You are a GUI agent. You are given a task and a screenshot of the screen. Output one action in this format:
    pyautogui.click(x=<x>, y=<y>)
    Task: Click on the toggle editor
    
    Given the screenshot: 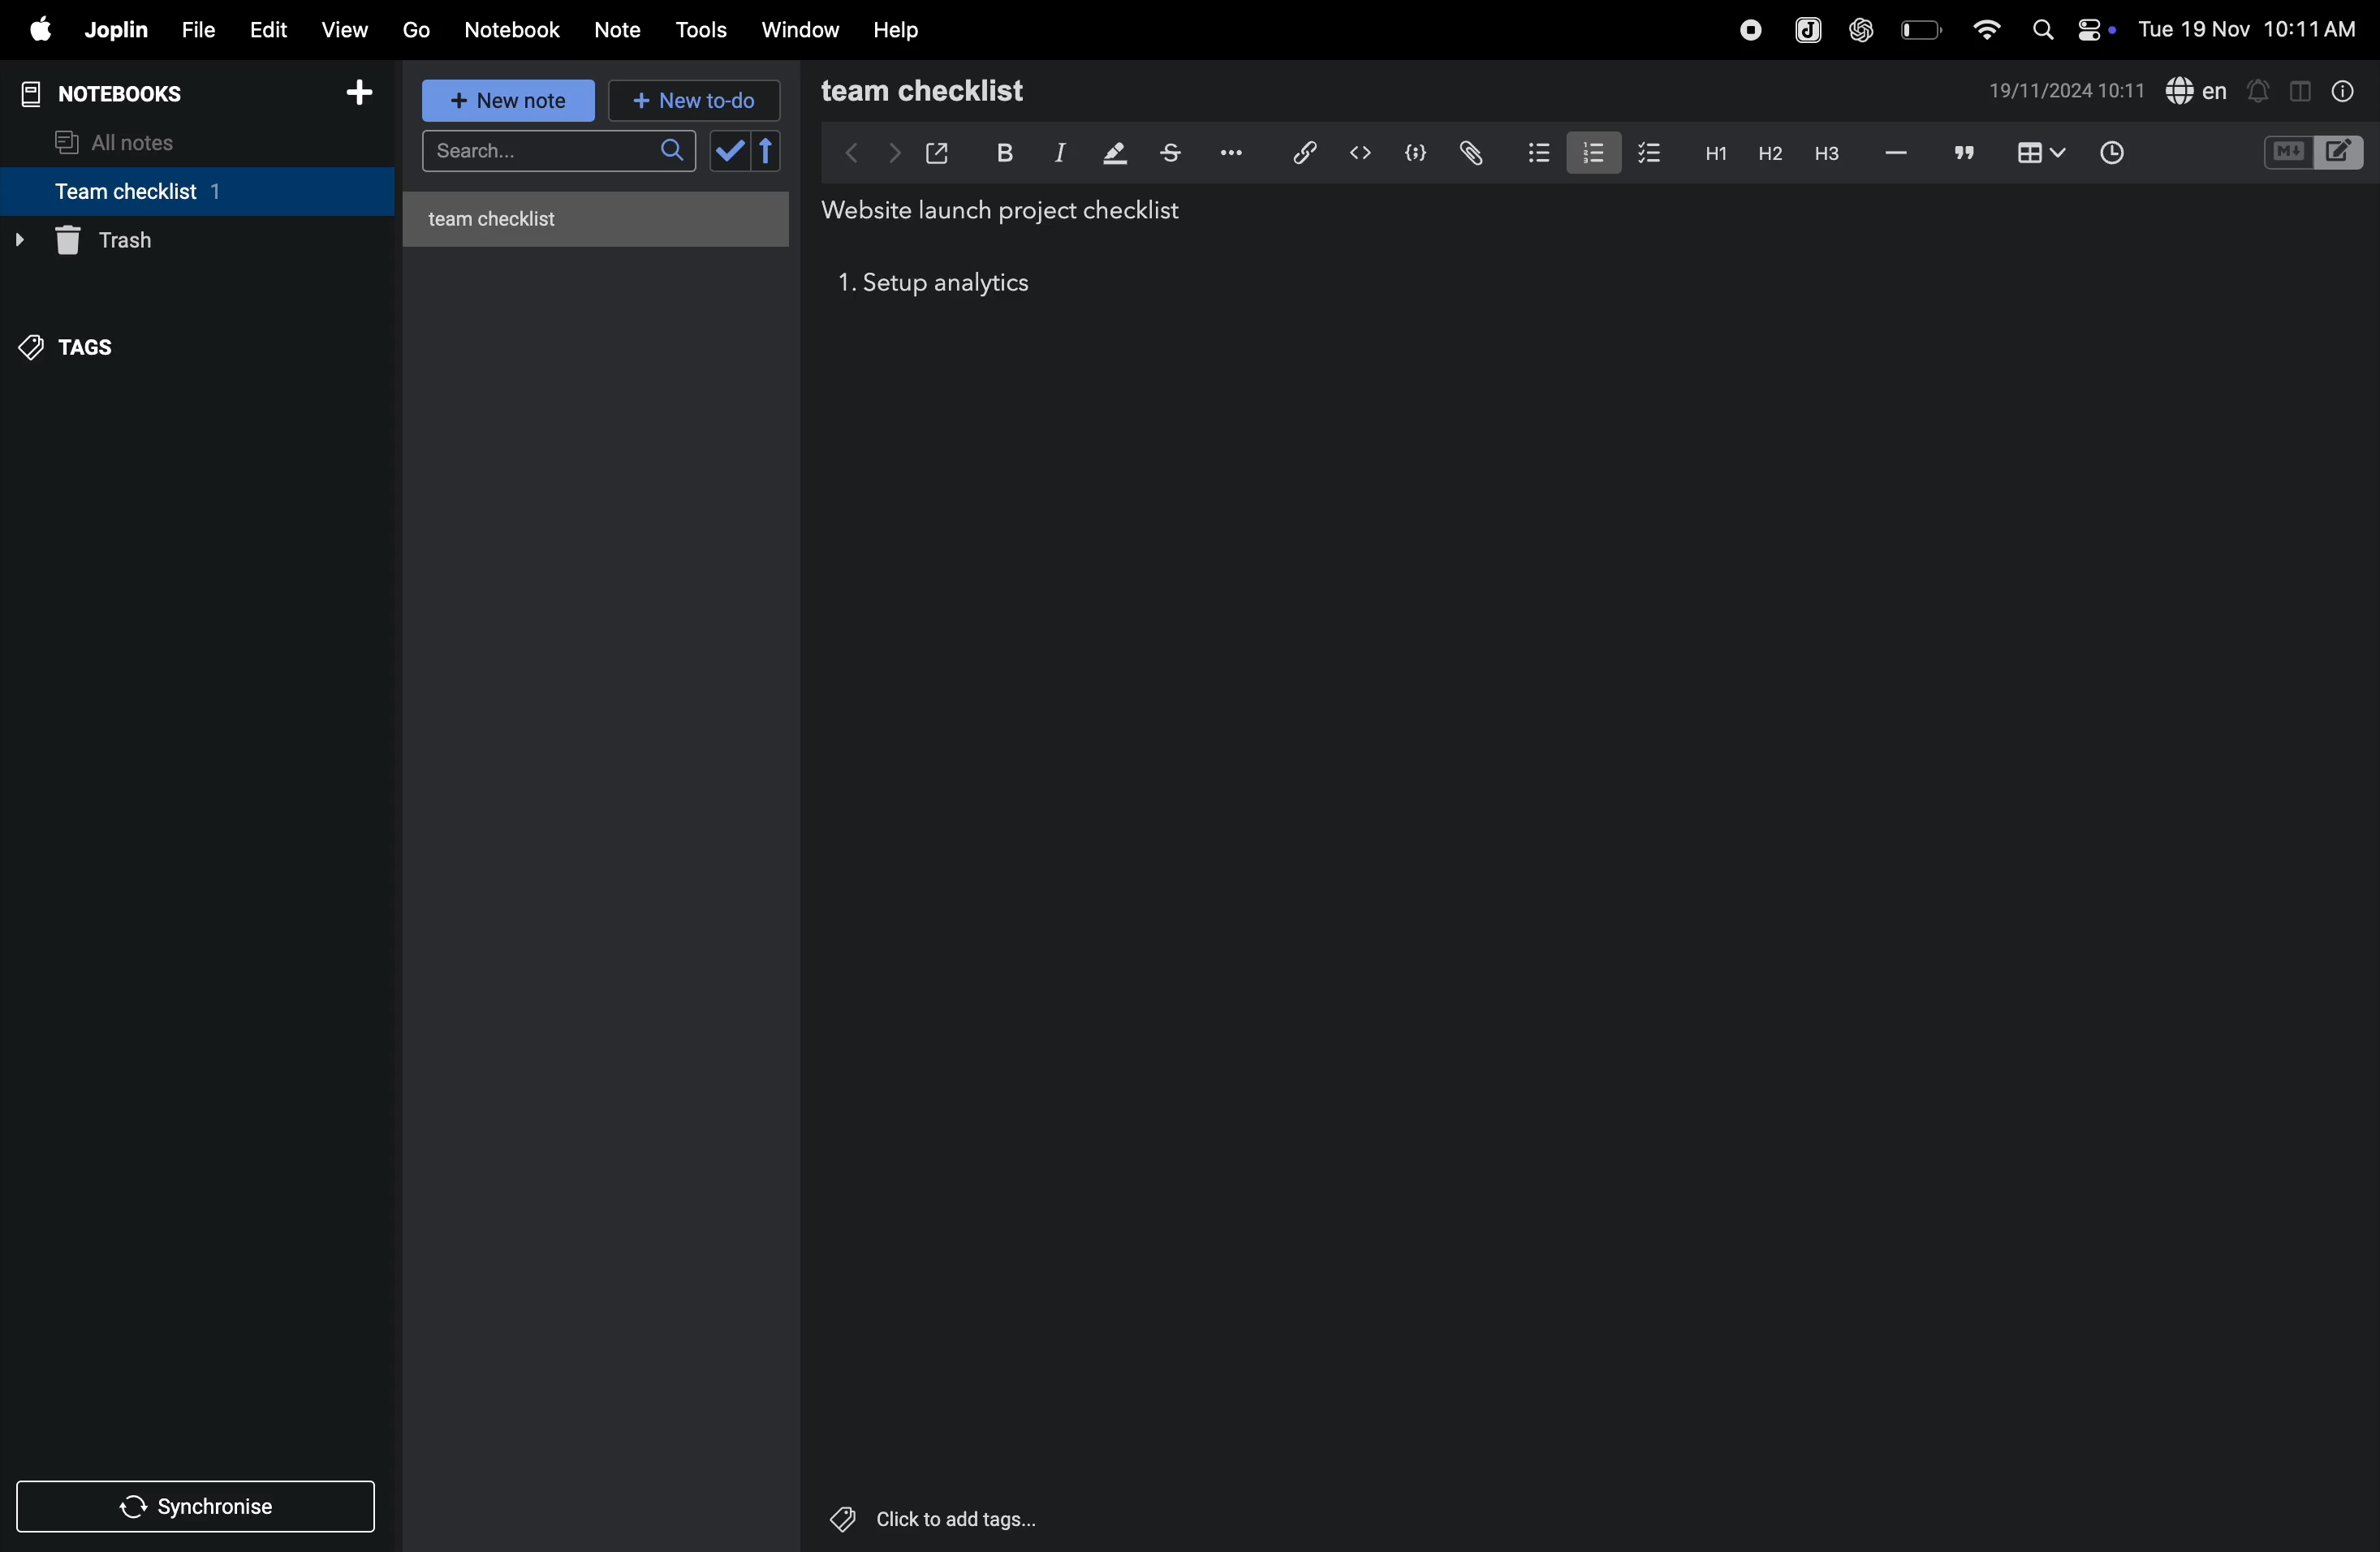 What is the action you would take?
    pyautogui.click(x=2293, y=90)
    